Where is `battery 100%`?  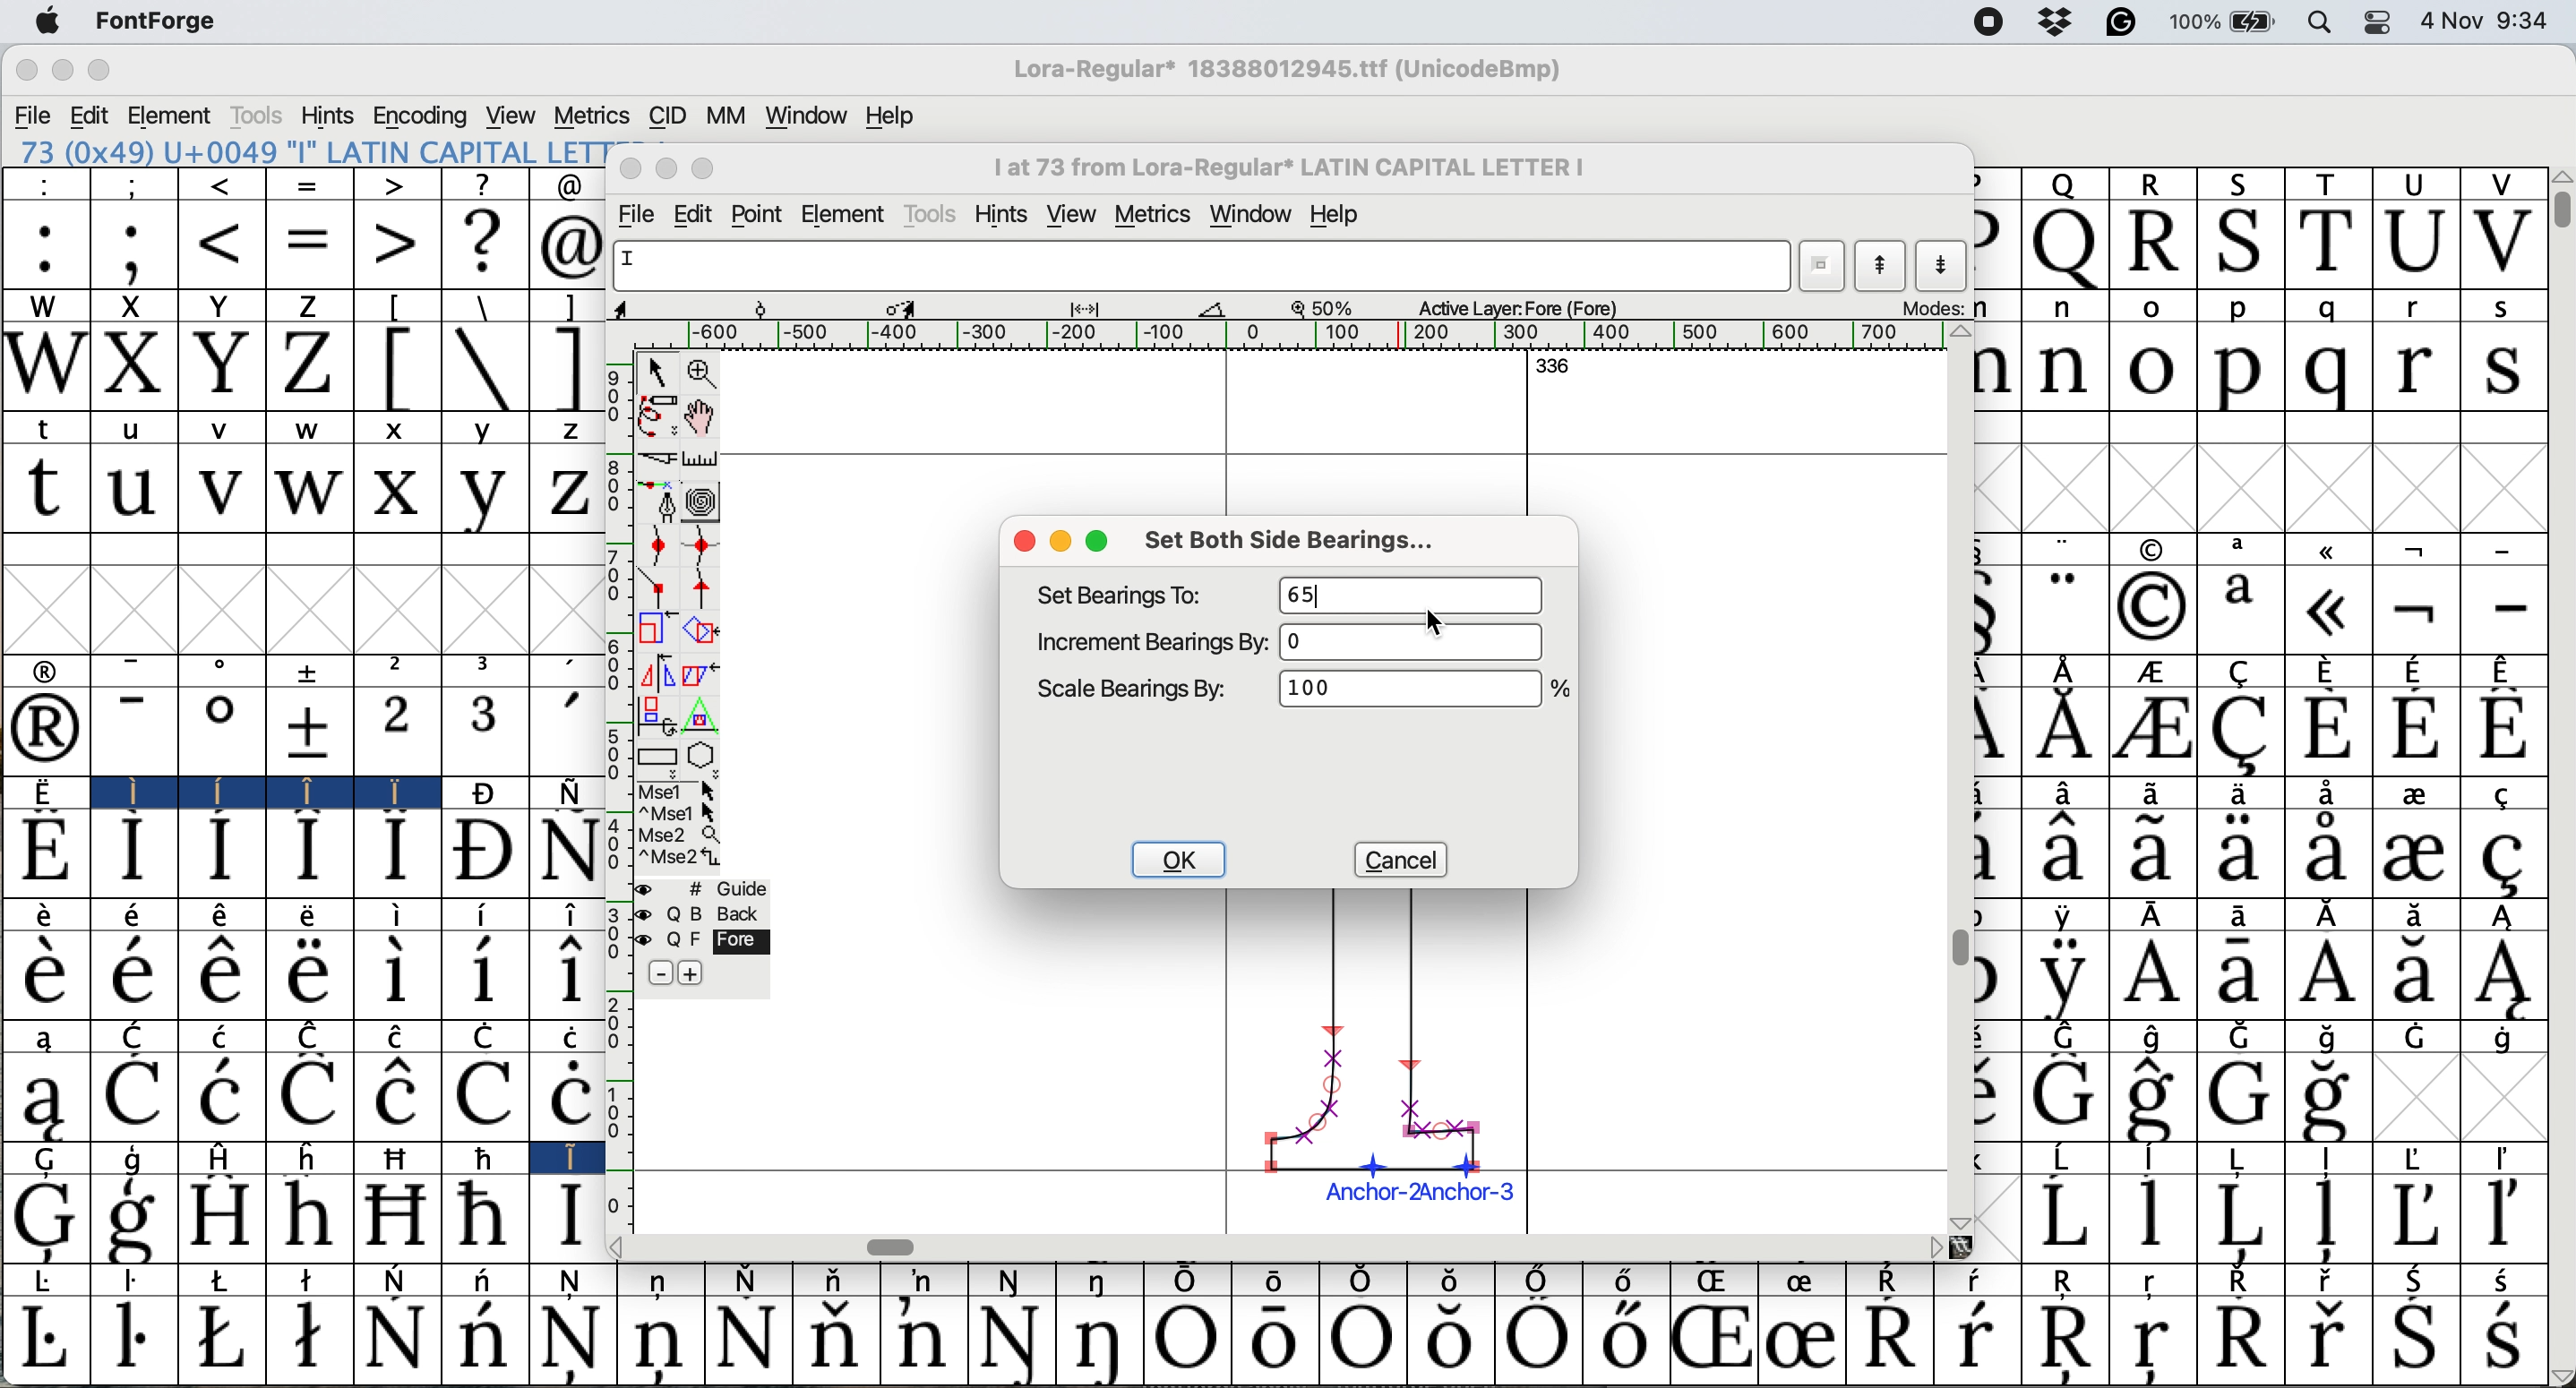 battery 100% is located at coordinates (2228, 21).